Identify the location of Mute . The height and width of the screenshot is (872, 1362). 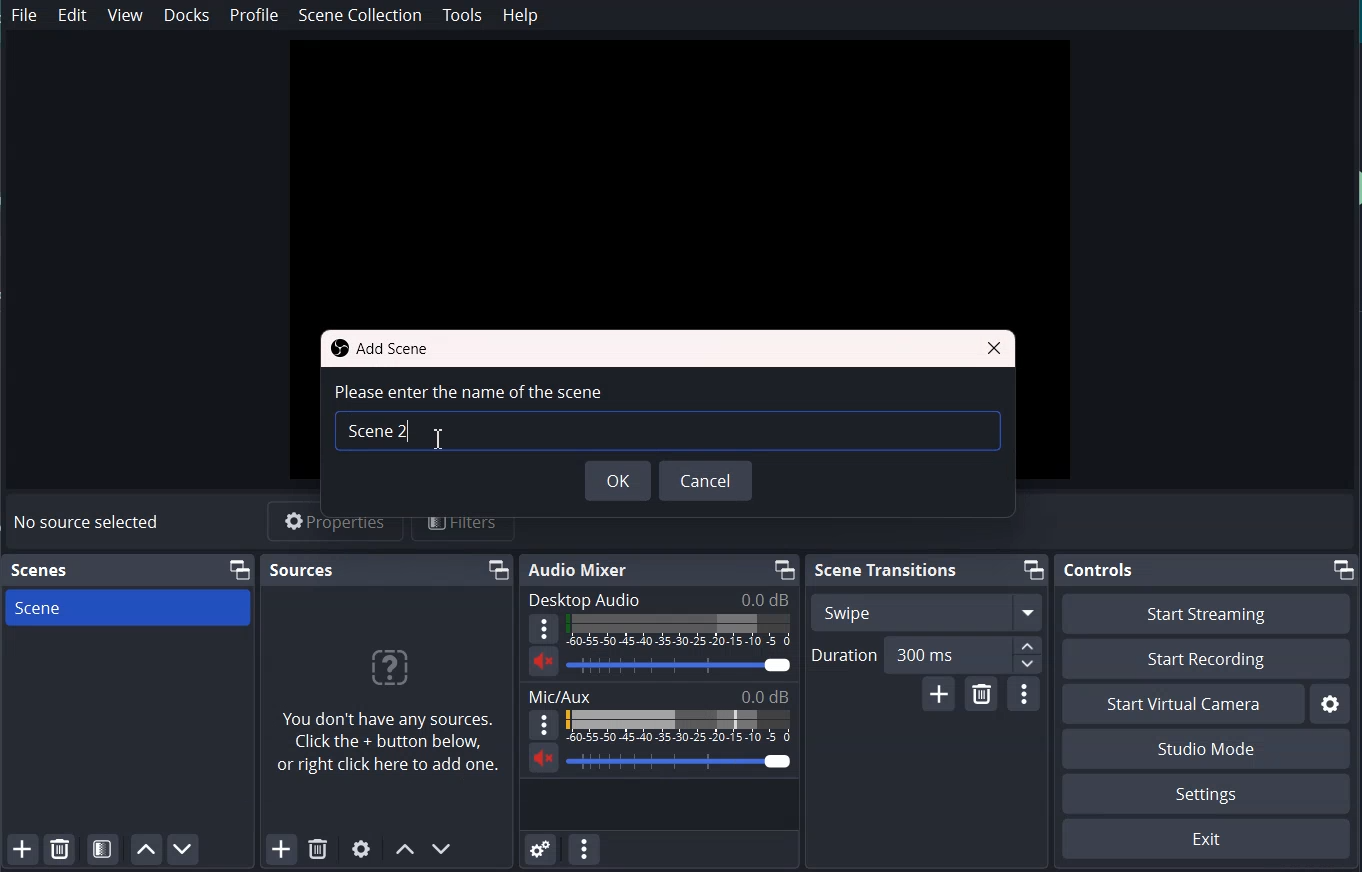
(544, 757).